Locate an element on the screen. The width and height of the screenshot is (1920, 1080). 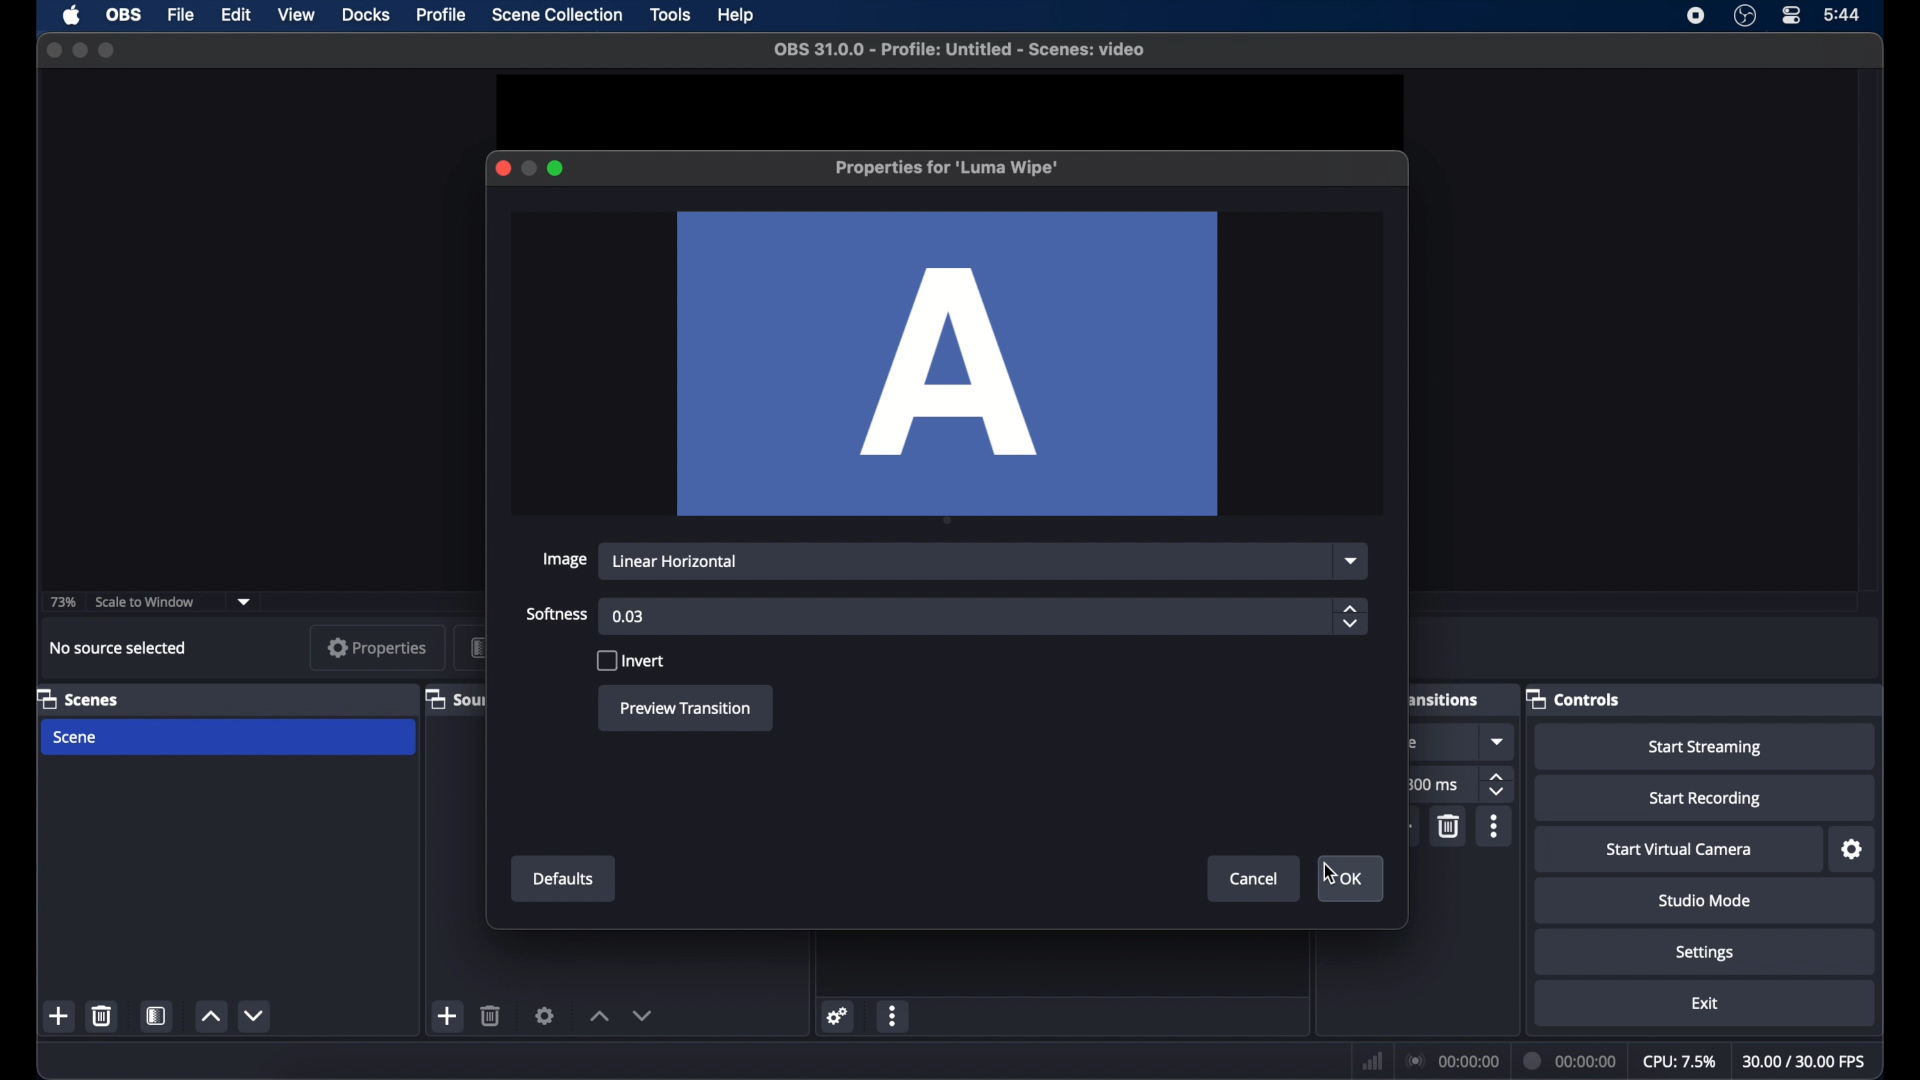
invert is located at coordinates (630, 661).